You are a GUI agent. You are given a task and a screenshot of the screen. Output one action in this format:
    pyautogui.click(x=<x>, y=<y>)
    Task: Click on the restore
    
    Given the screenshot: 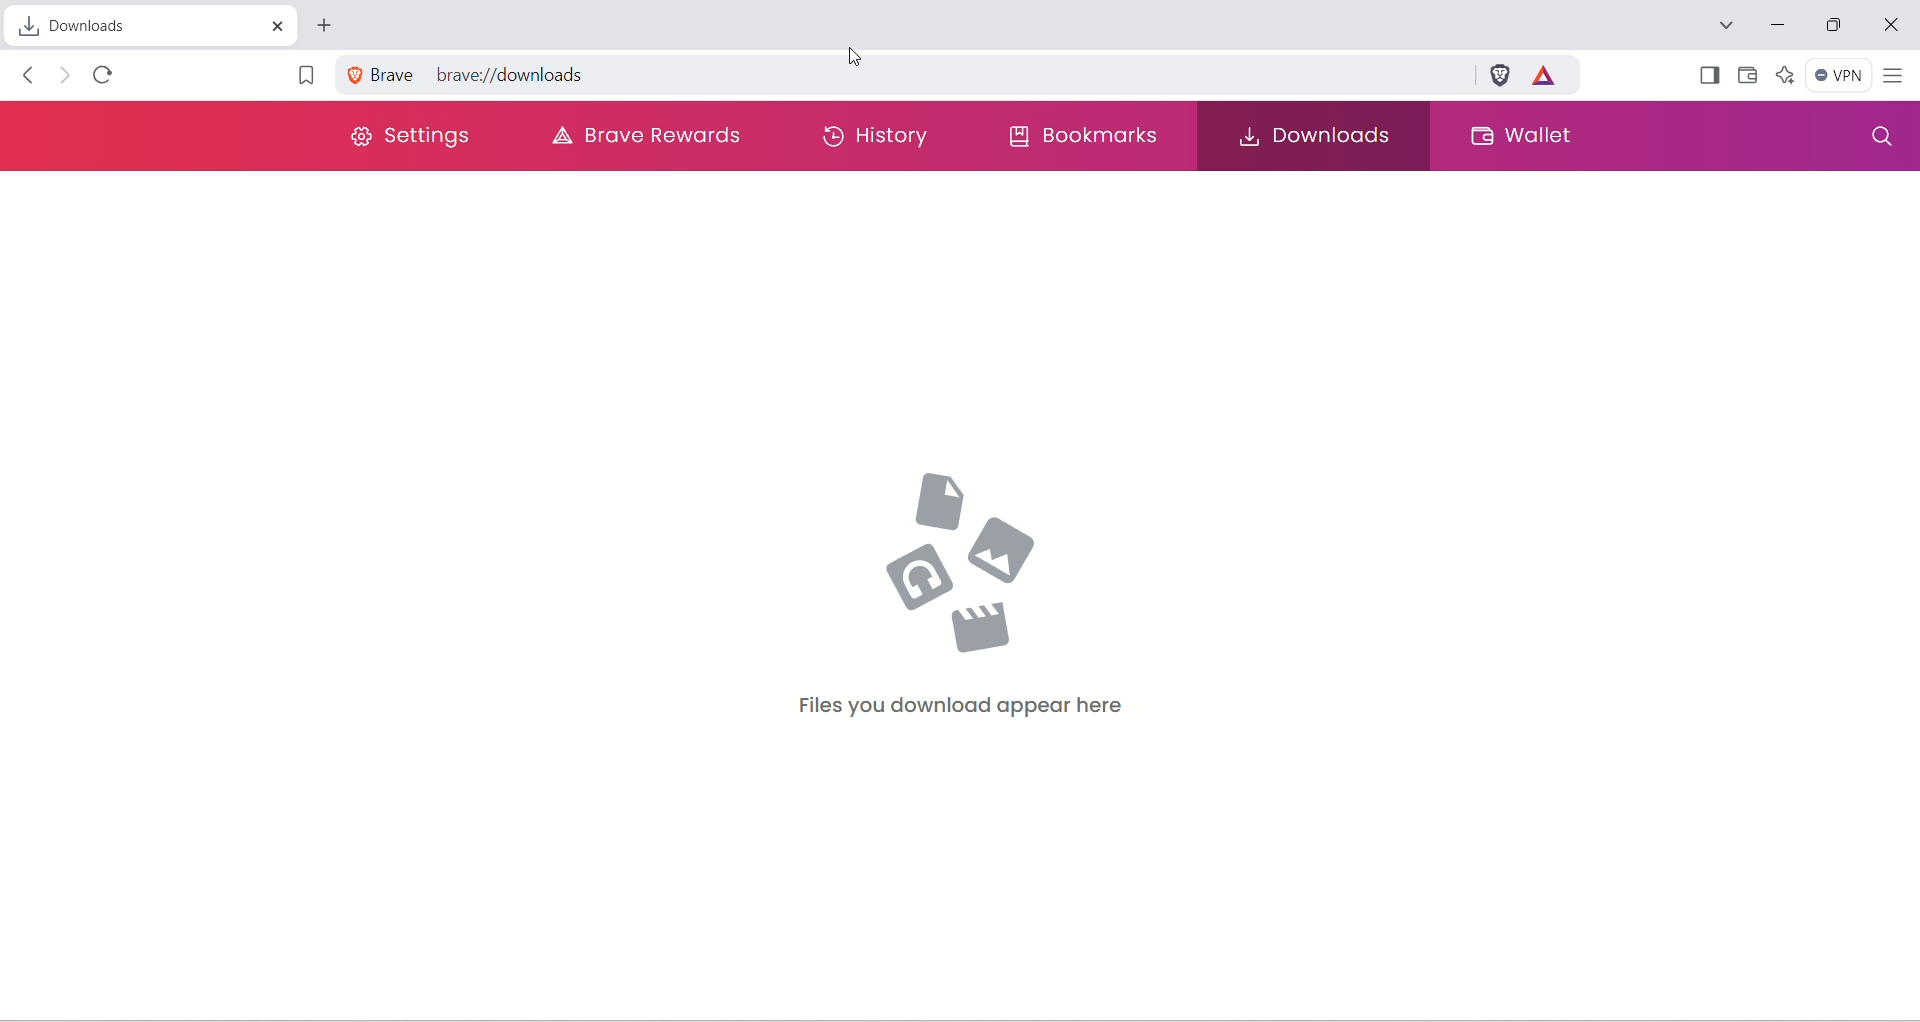 What is the action you would take?
    pyautogui.click(x=1832, y=26)
    